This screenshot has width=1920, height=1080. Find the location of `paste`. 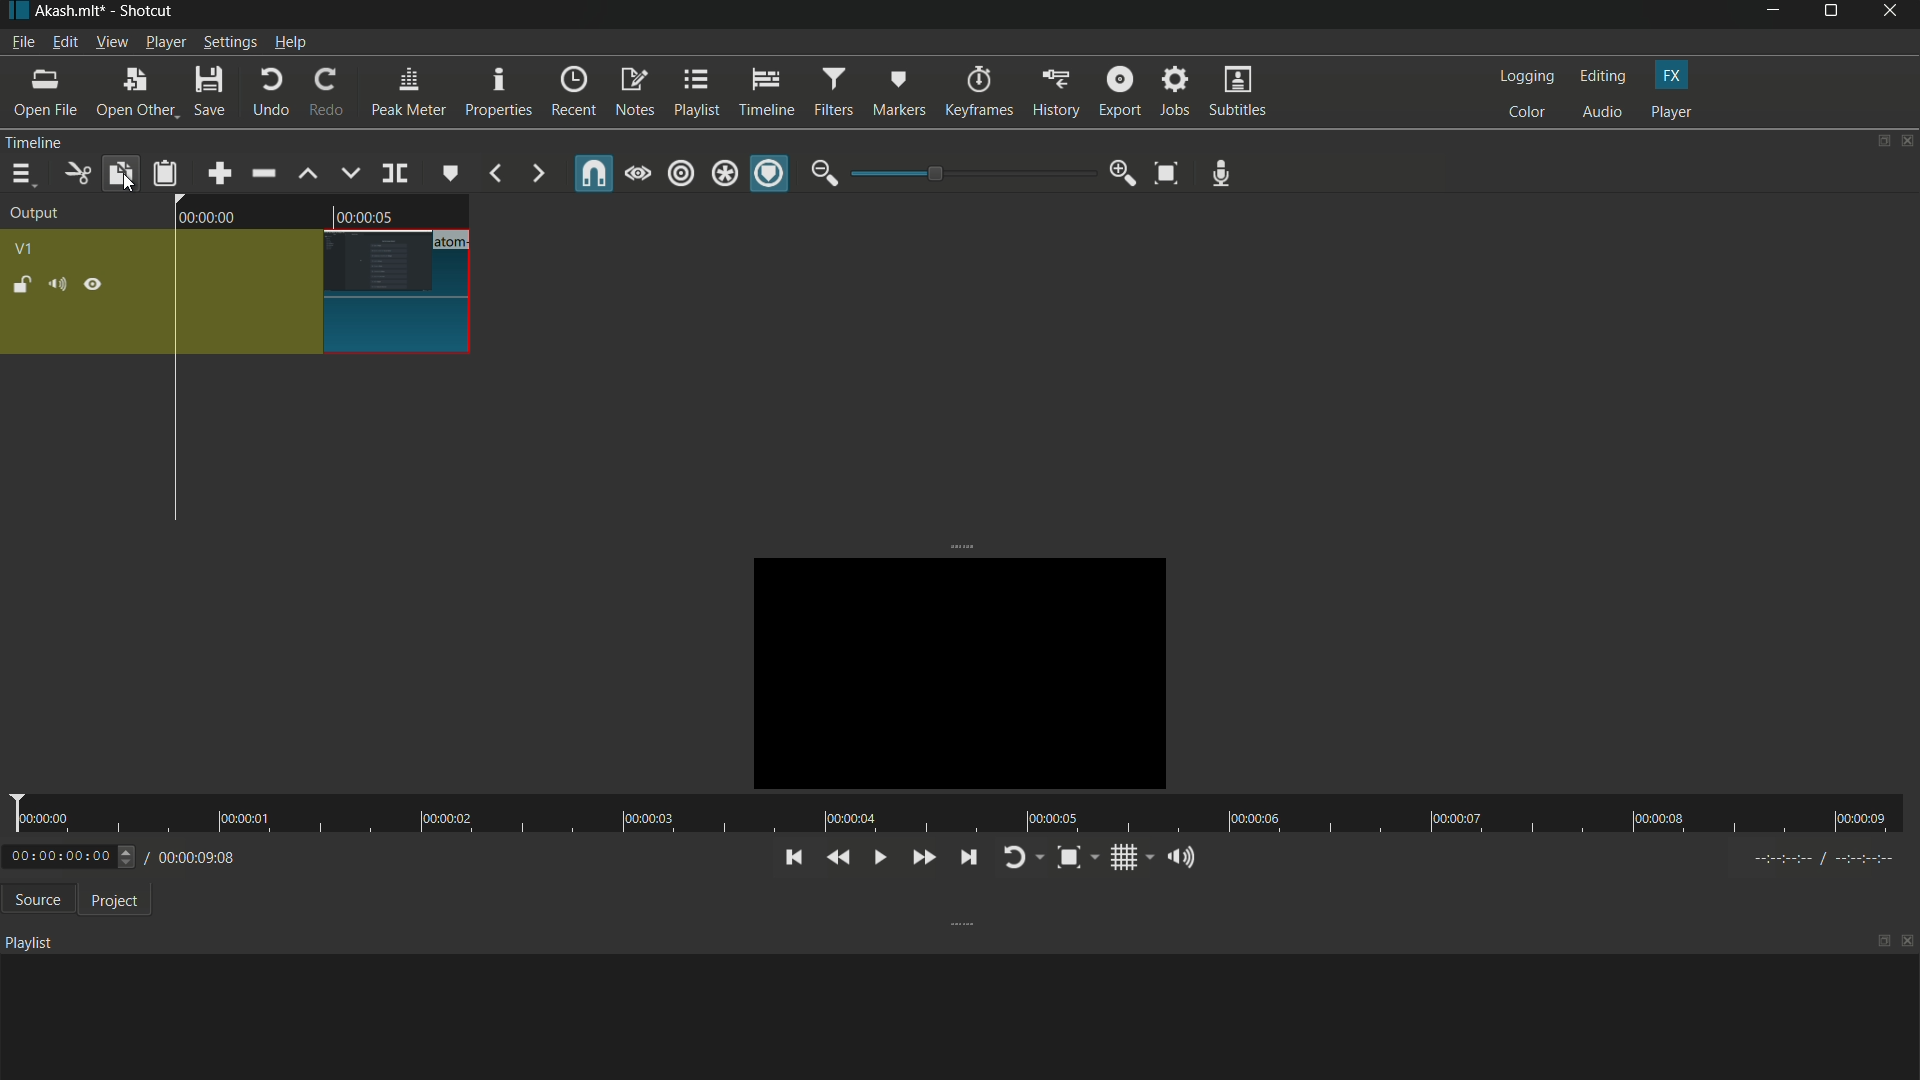

paste is located at coordinates (165, 175).